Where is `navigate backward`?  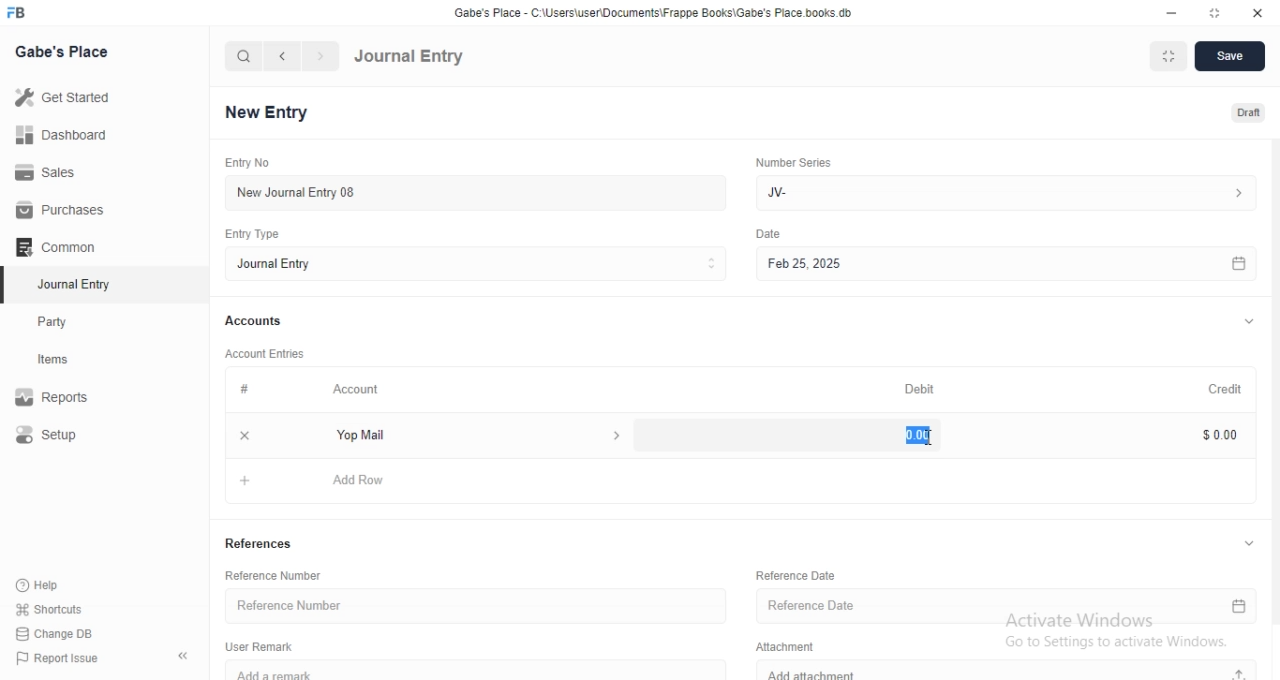 navigate backward is located at coordinates (285, 56).